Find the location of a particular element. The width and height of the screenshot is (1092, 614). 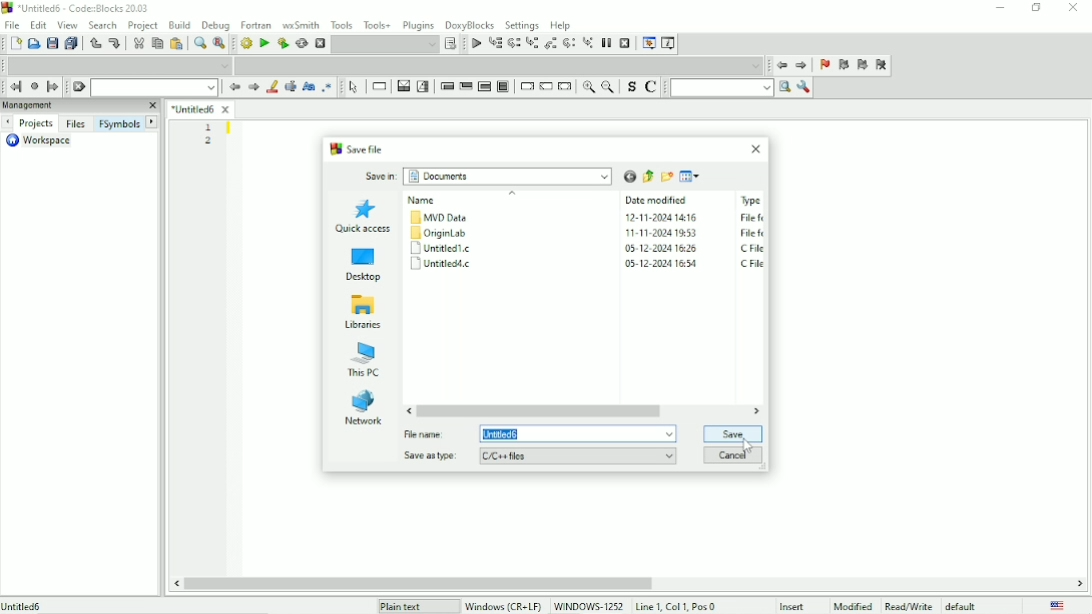

Title is located at coordinates (79, 8).